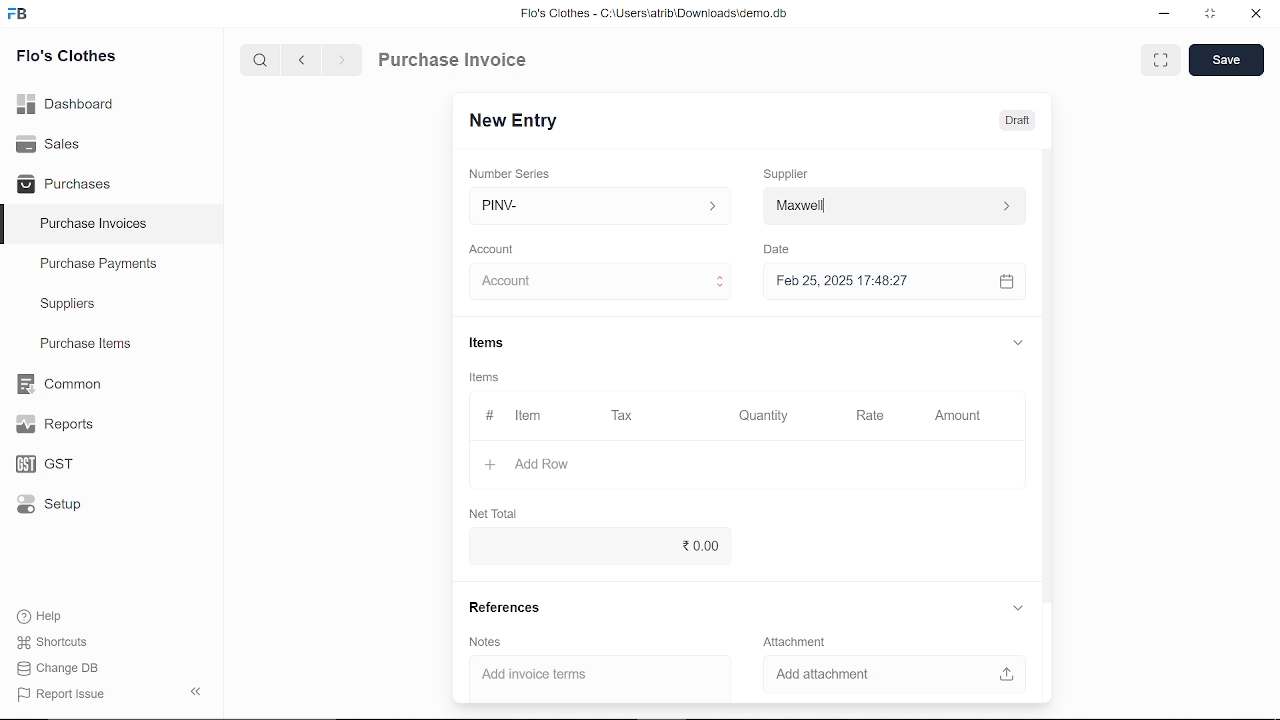  Describe the element at coordinates (48, 142) in the screenshot. I see `Sales` at that location.